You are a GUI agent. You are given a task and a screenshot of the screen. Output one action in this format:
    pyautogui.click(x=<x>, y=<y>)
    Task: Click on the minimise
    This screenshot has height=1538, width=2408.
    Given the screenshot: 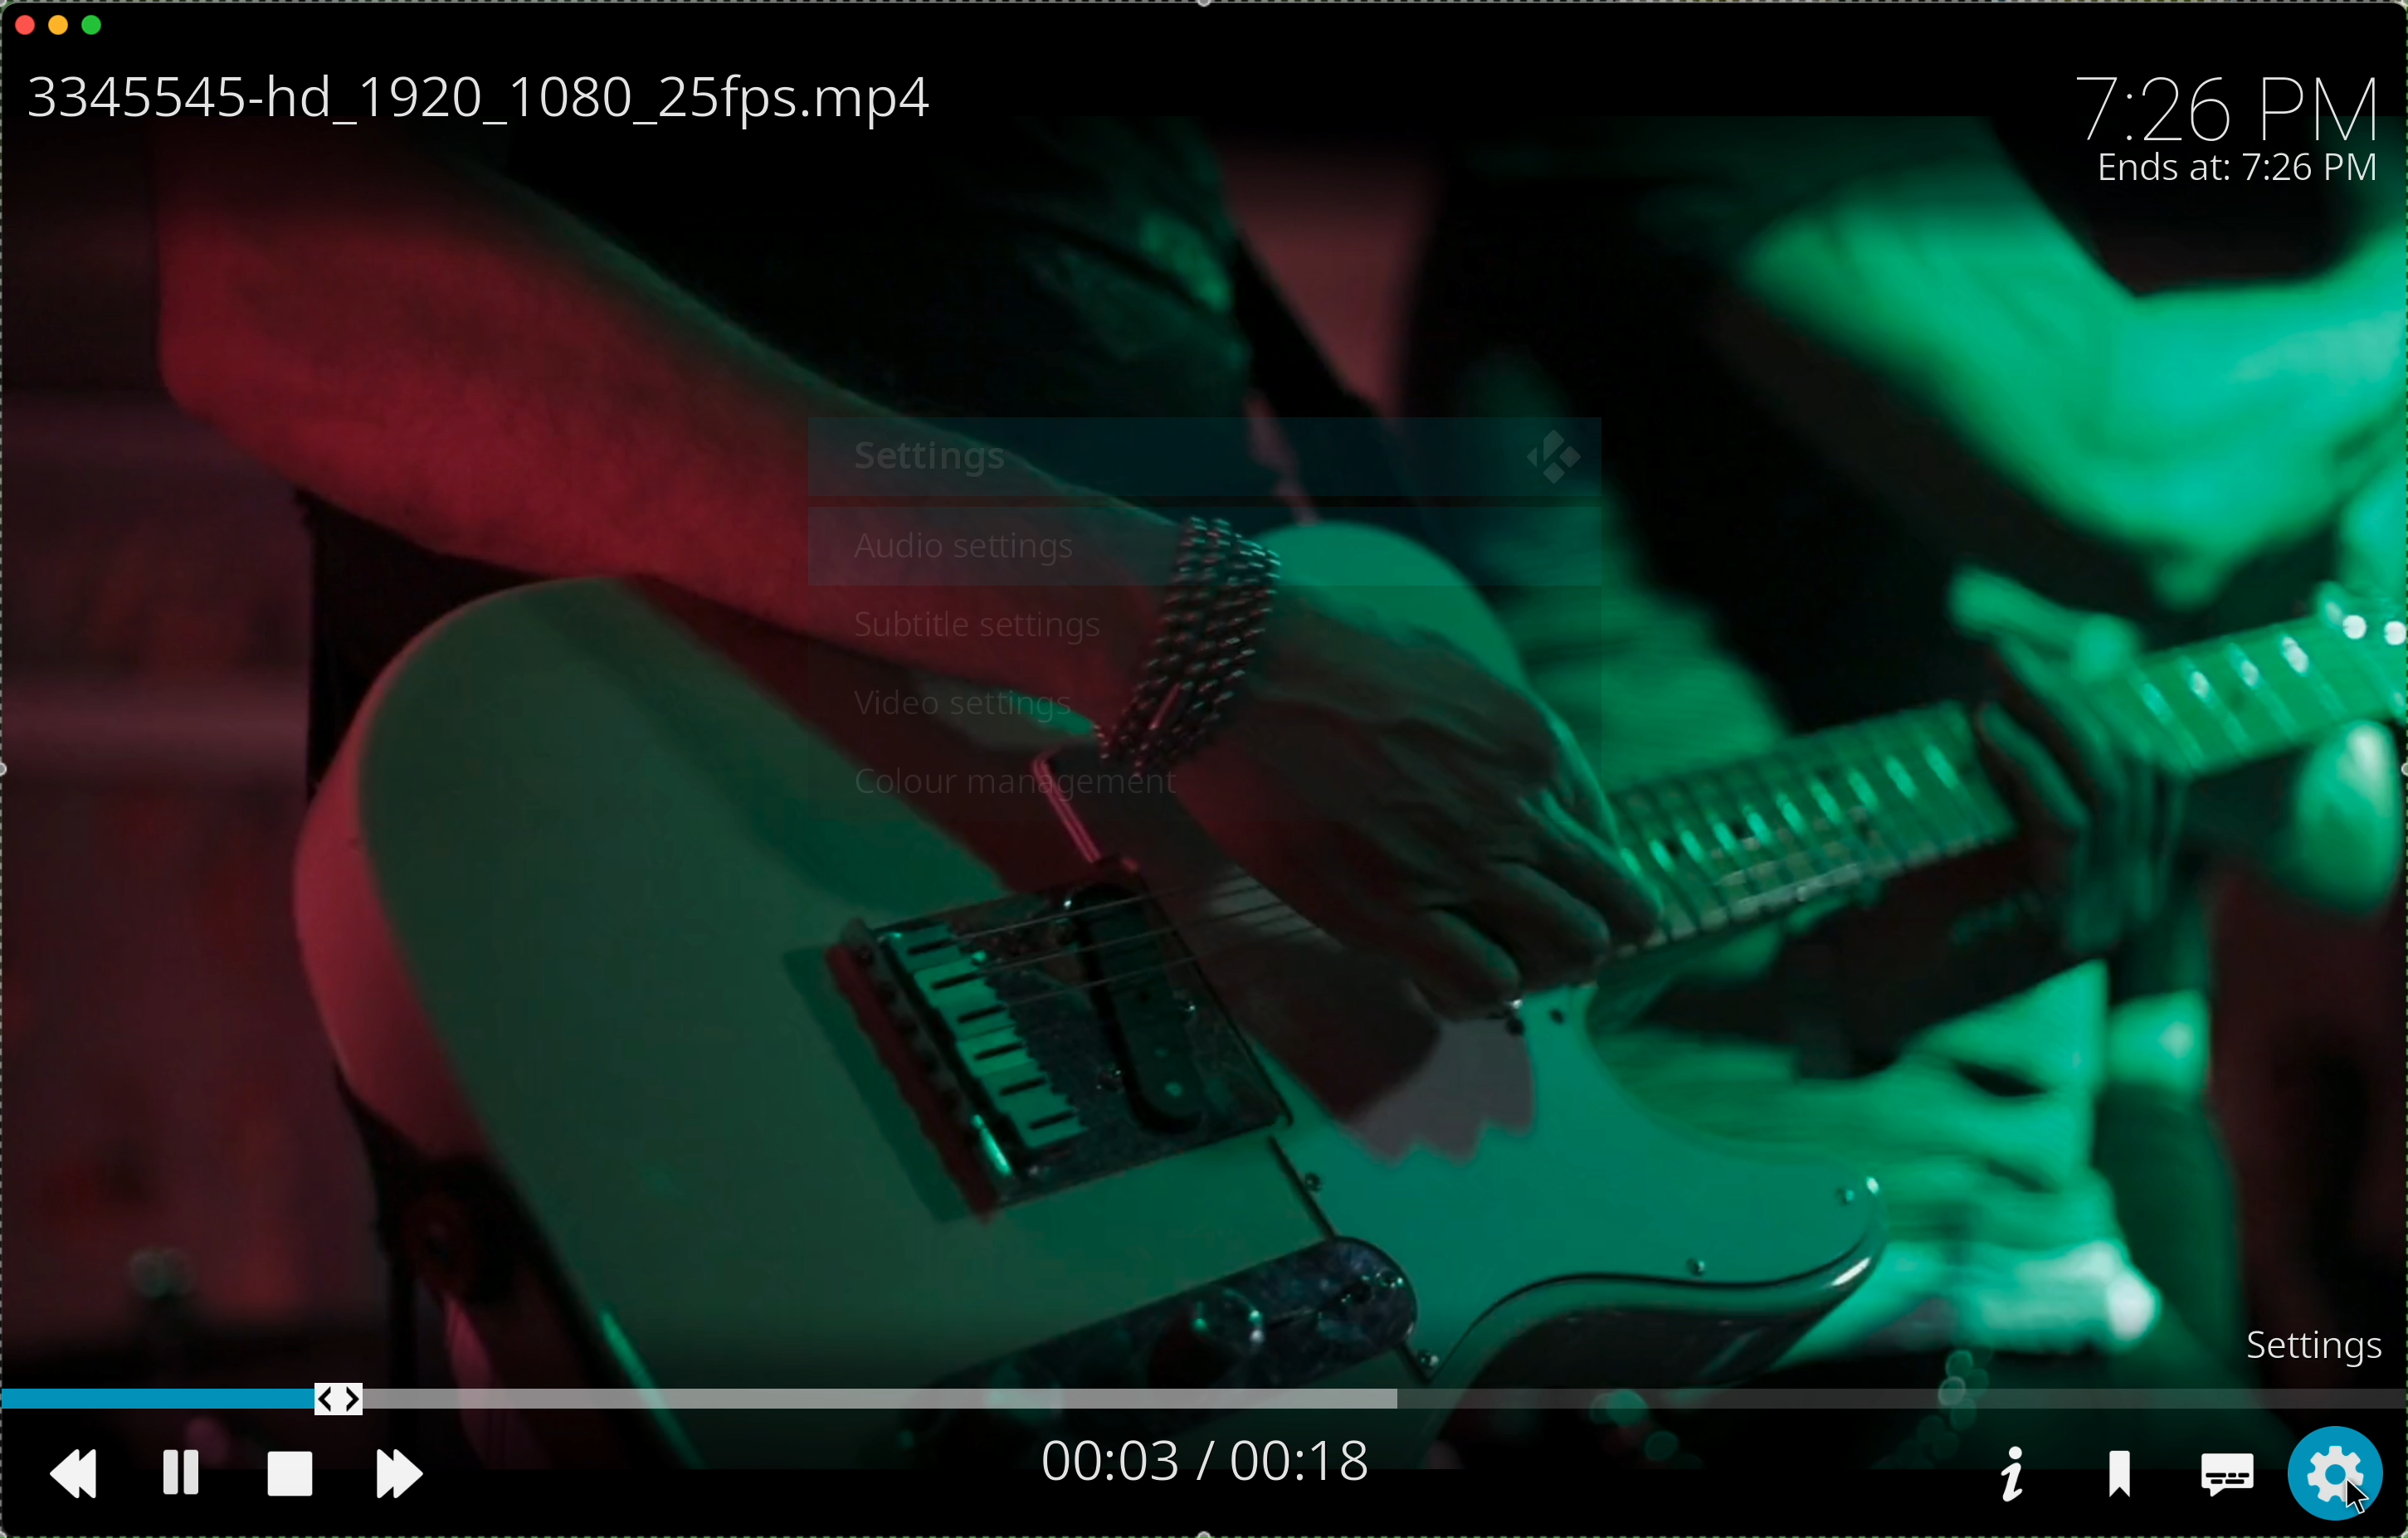 What is the action you would take?
    pyautogui.click(x=58, y=22)
    